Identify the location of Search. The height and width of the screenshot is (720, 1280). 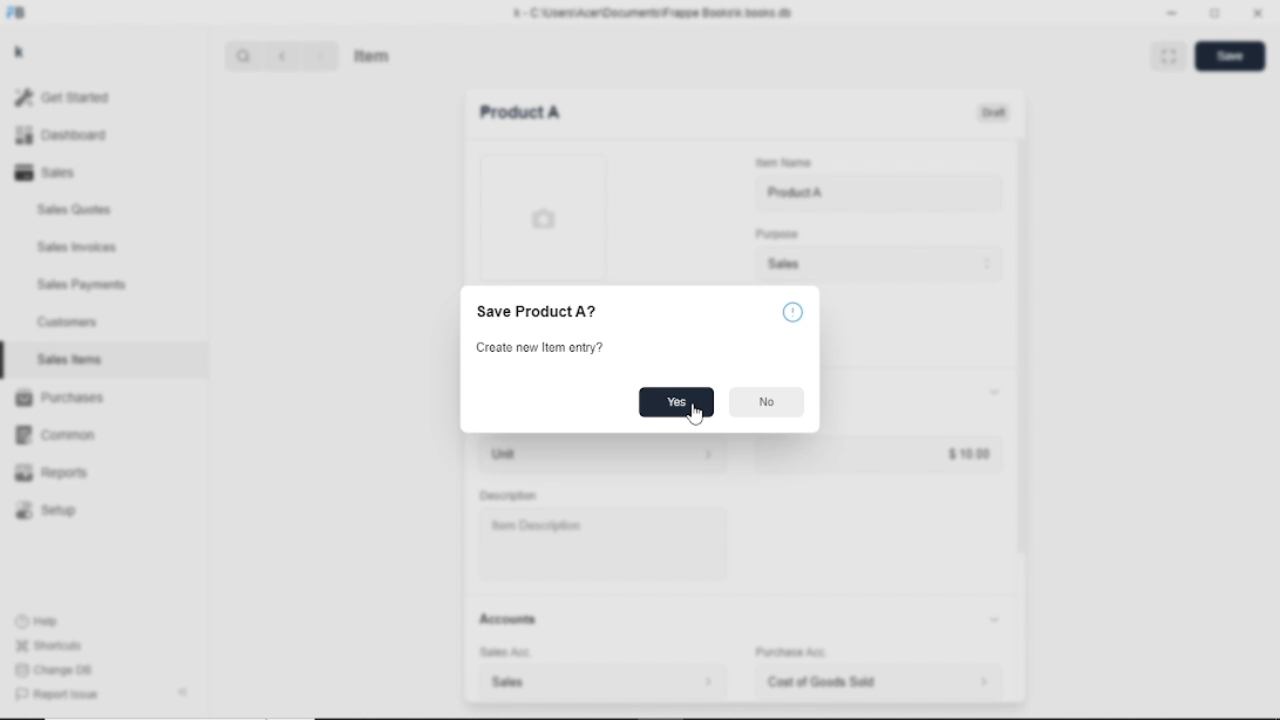
(244, 56).